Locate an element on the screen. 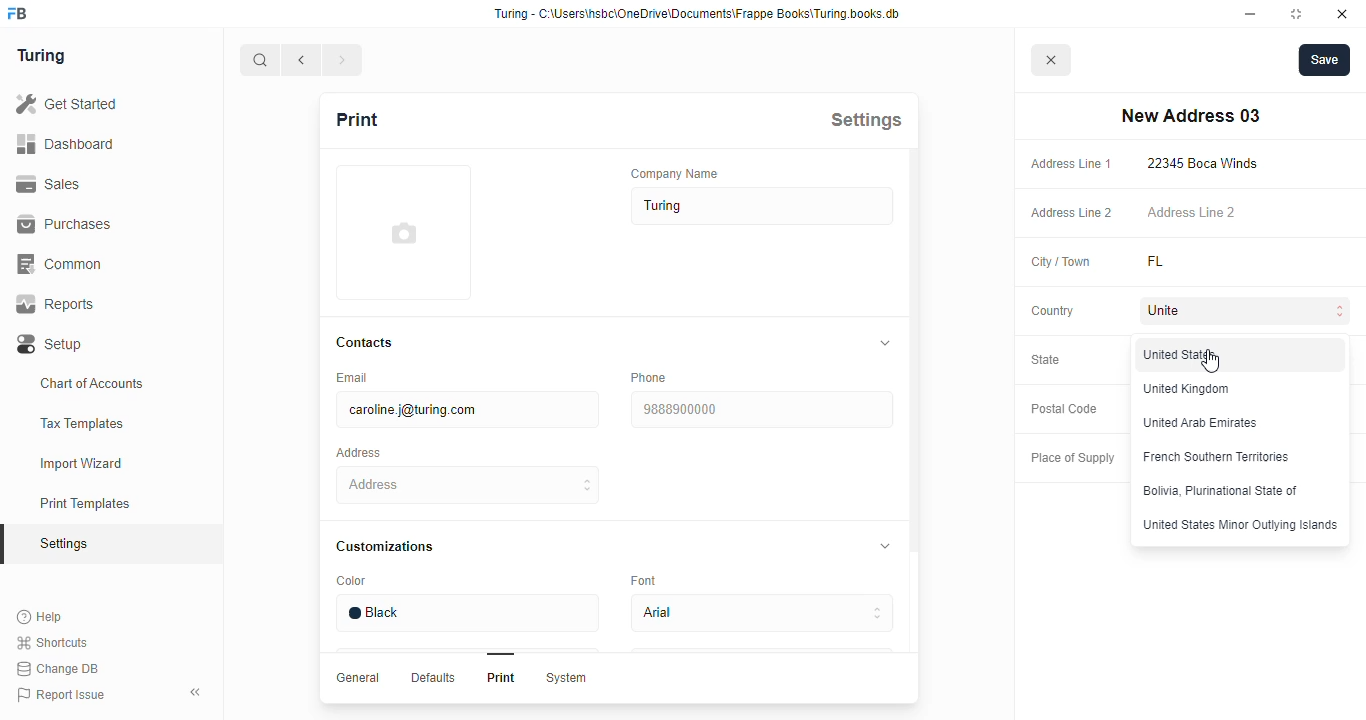 The height and width of the screenshot is (720, 1366). Unite is located at coordinates (1248, 312).